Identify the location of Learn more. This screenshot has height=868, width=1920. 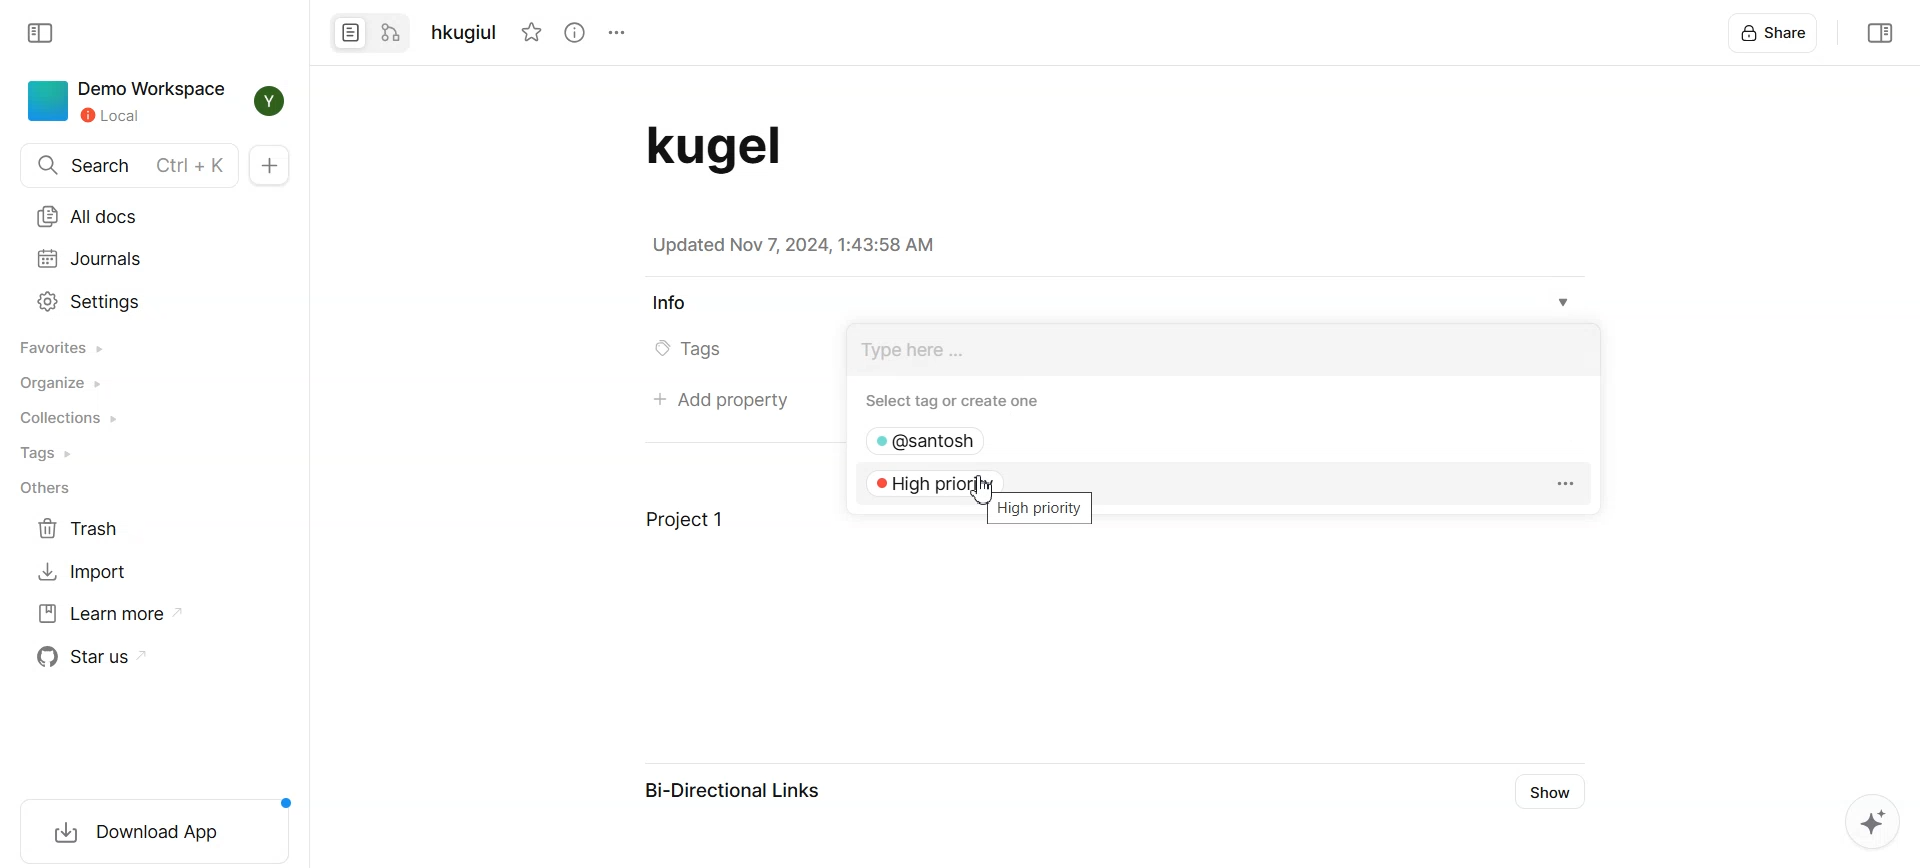
(109, 614).